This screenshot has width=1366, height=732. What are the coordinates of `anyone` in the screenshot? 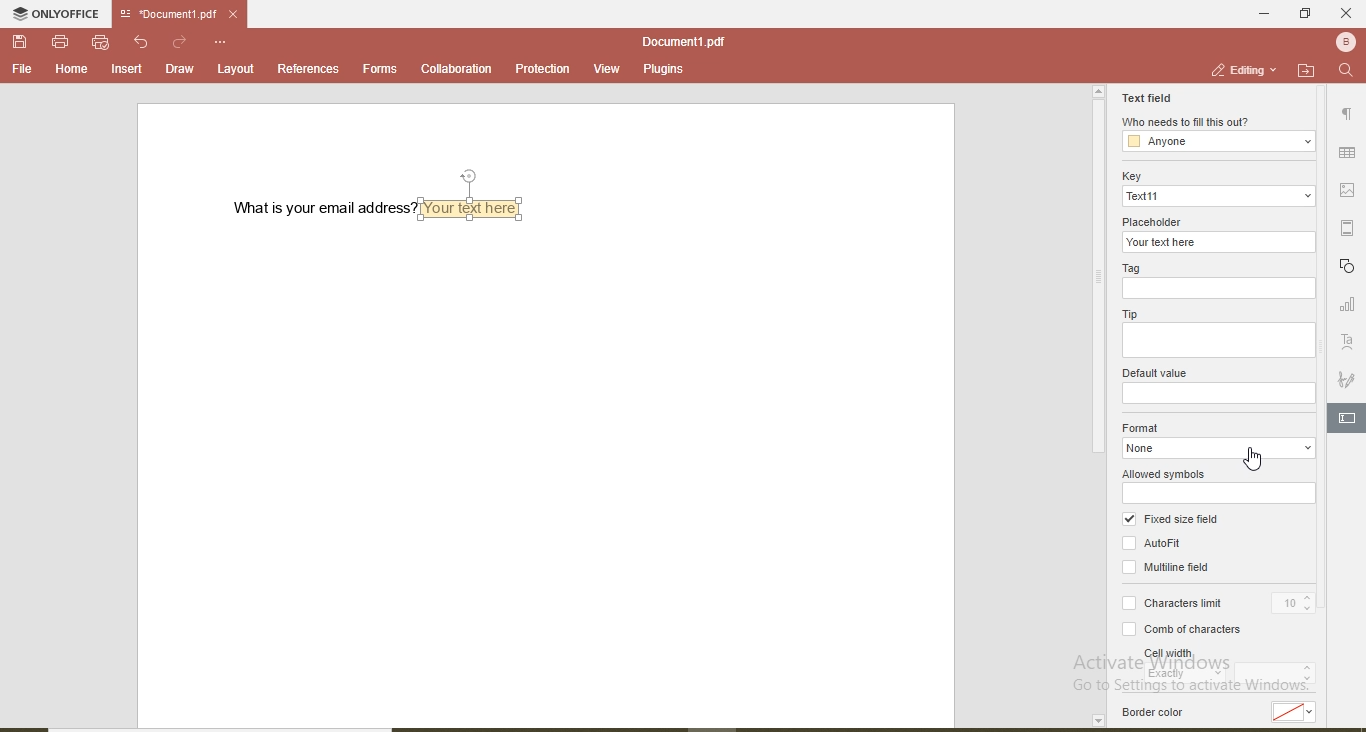 It's located at (1220, 142).